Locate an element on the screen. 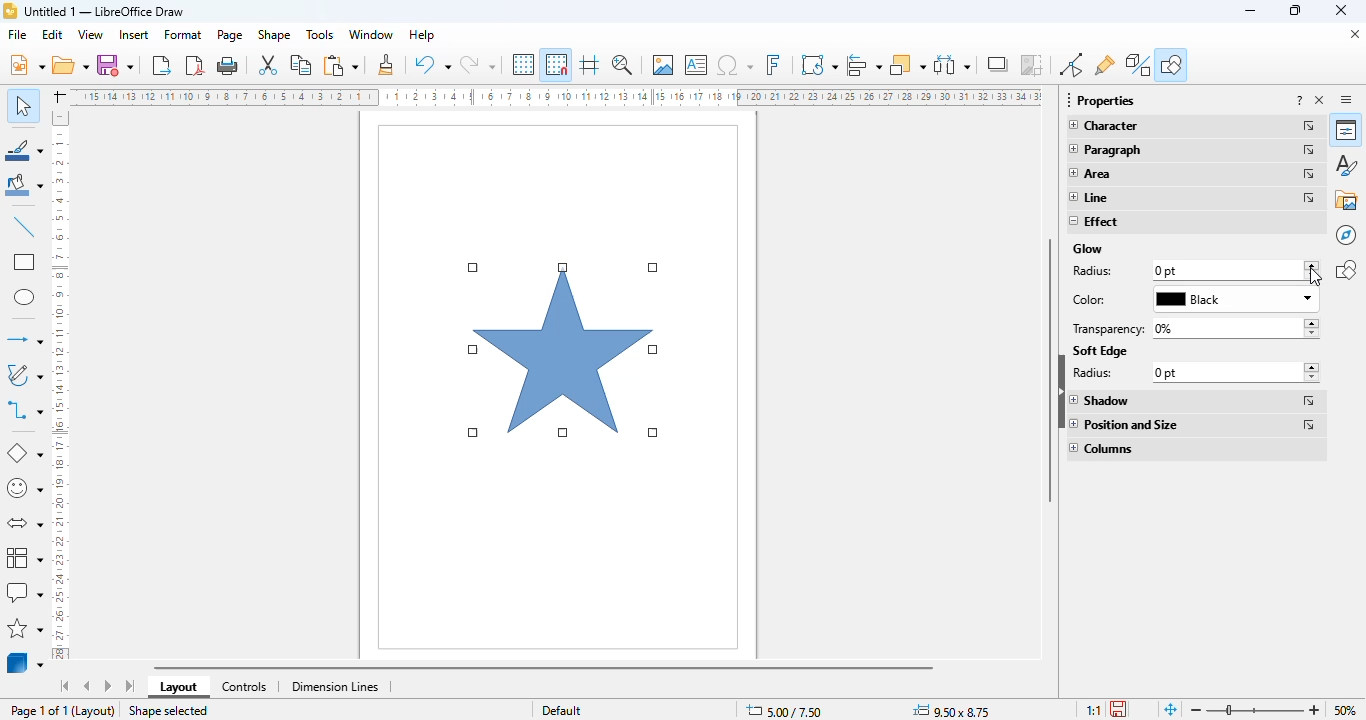 The width and height of the screenshot is (1366, 720). edit is located at coordinates (52, 34).